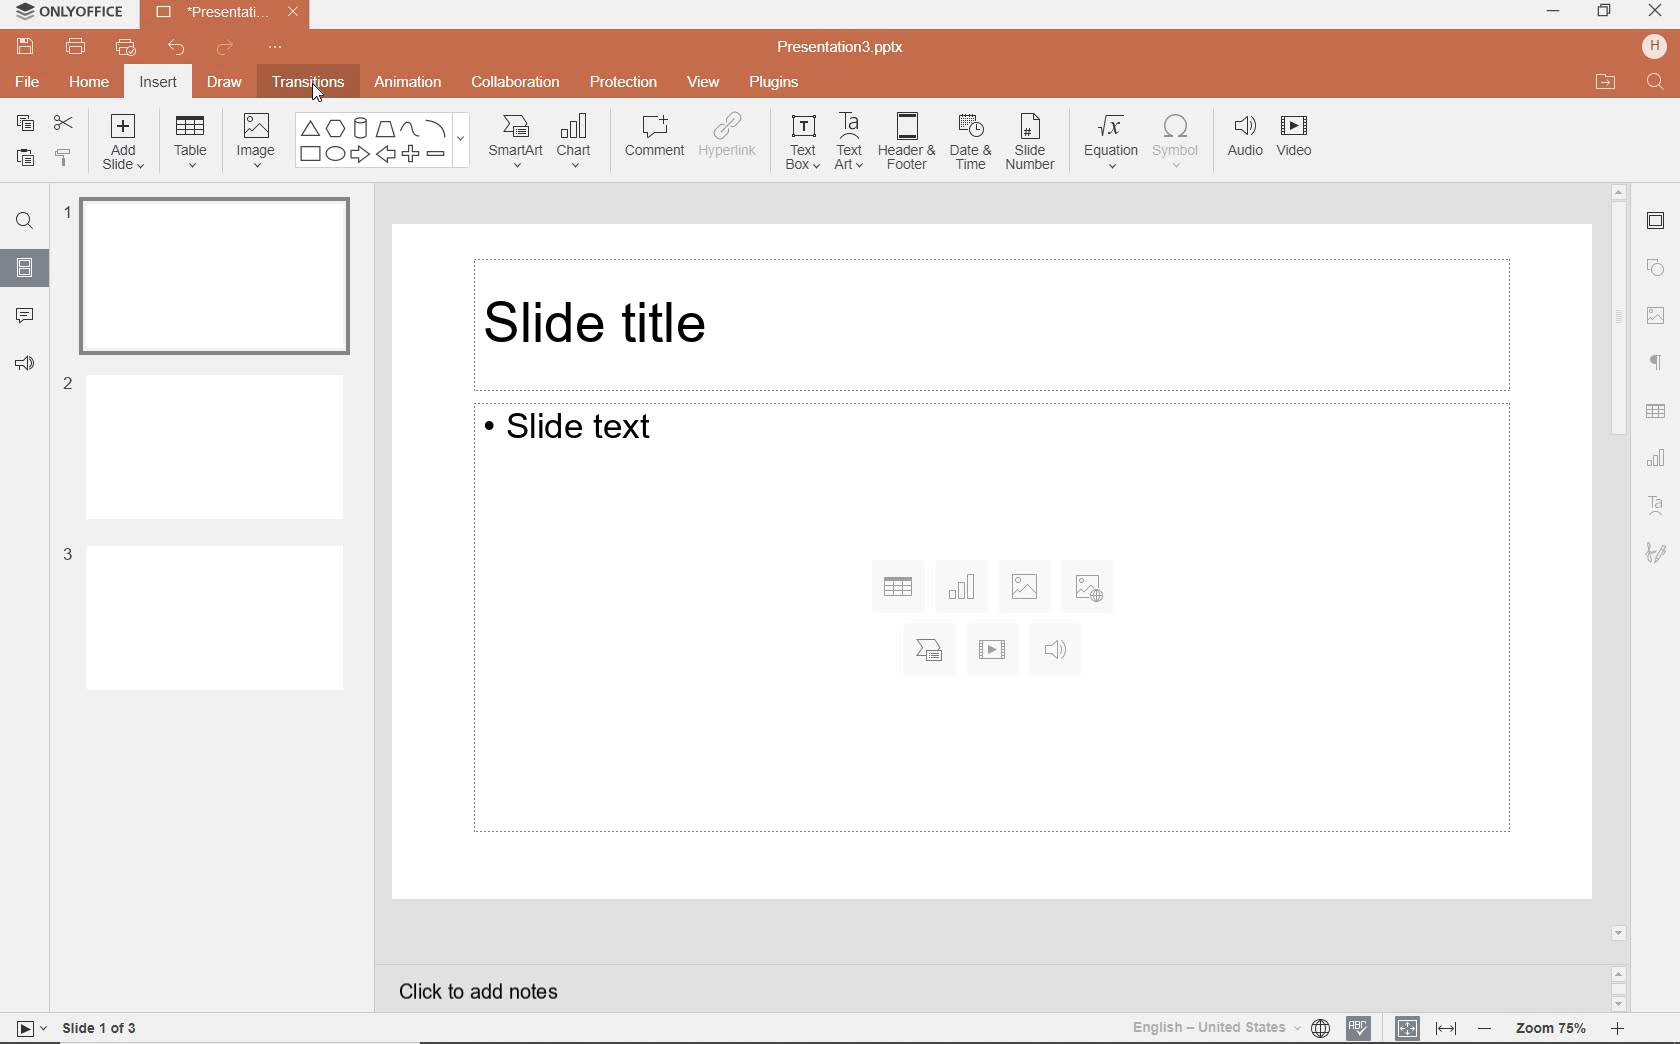 This screenshot has width=1680, height=1044. Describe the element at coordinates (25, 267) in the screenshot. I see `slides` at that location.